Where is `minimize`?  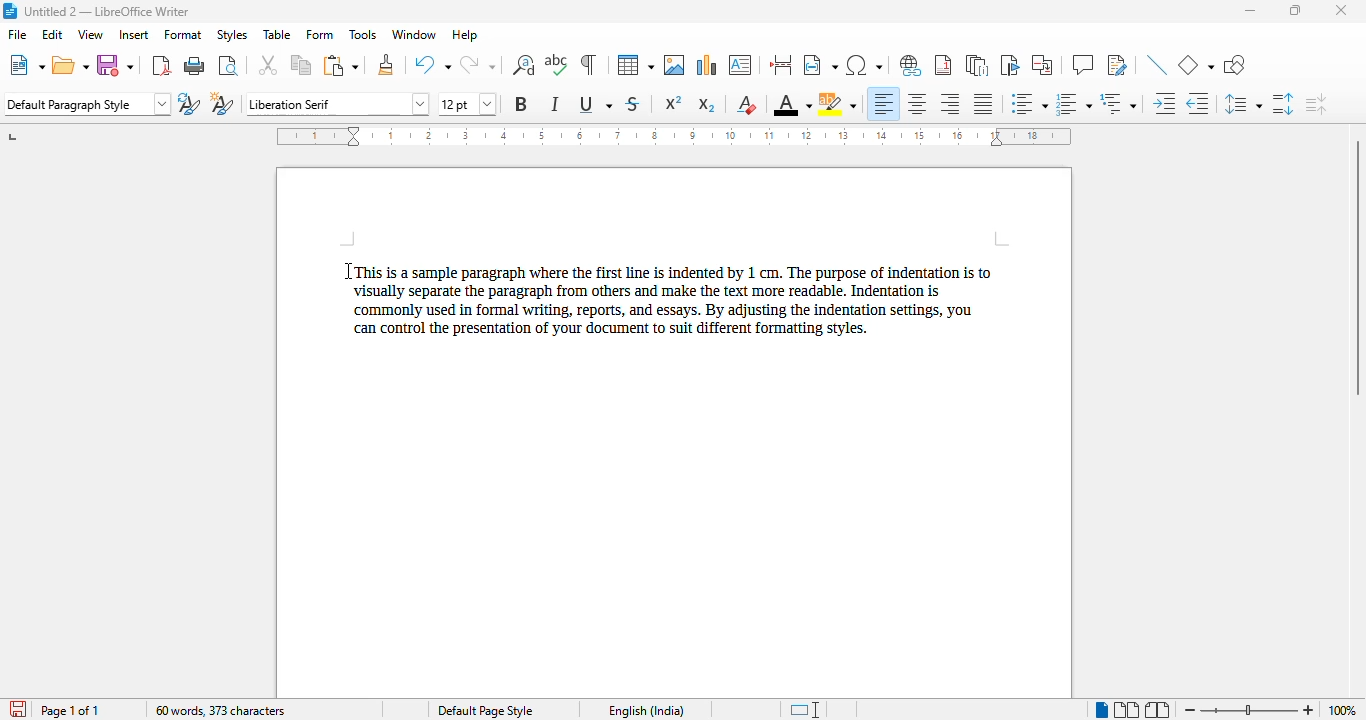
minimize is located at coordinates (1249, 11).